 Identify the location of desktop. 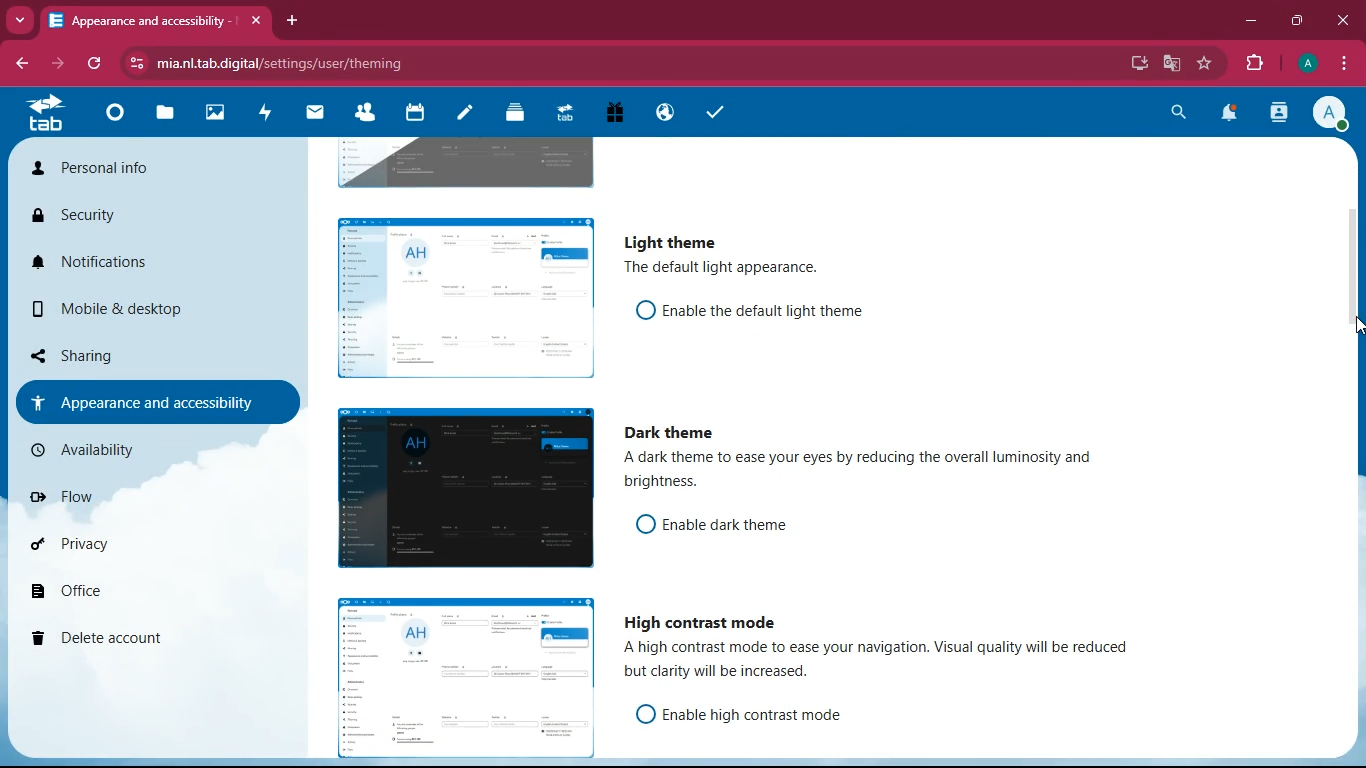
(1140, 62).